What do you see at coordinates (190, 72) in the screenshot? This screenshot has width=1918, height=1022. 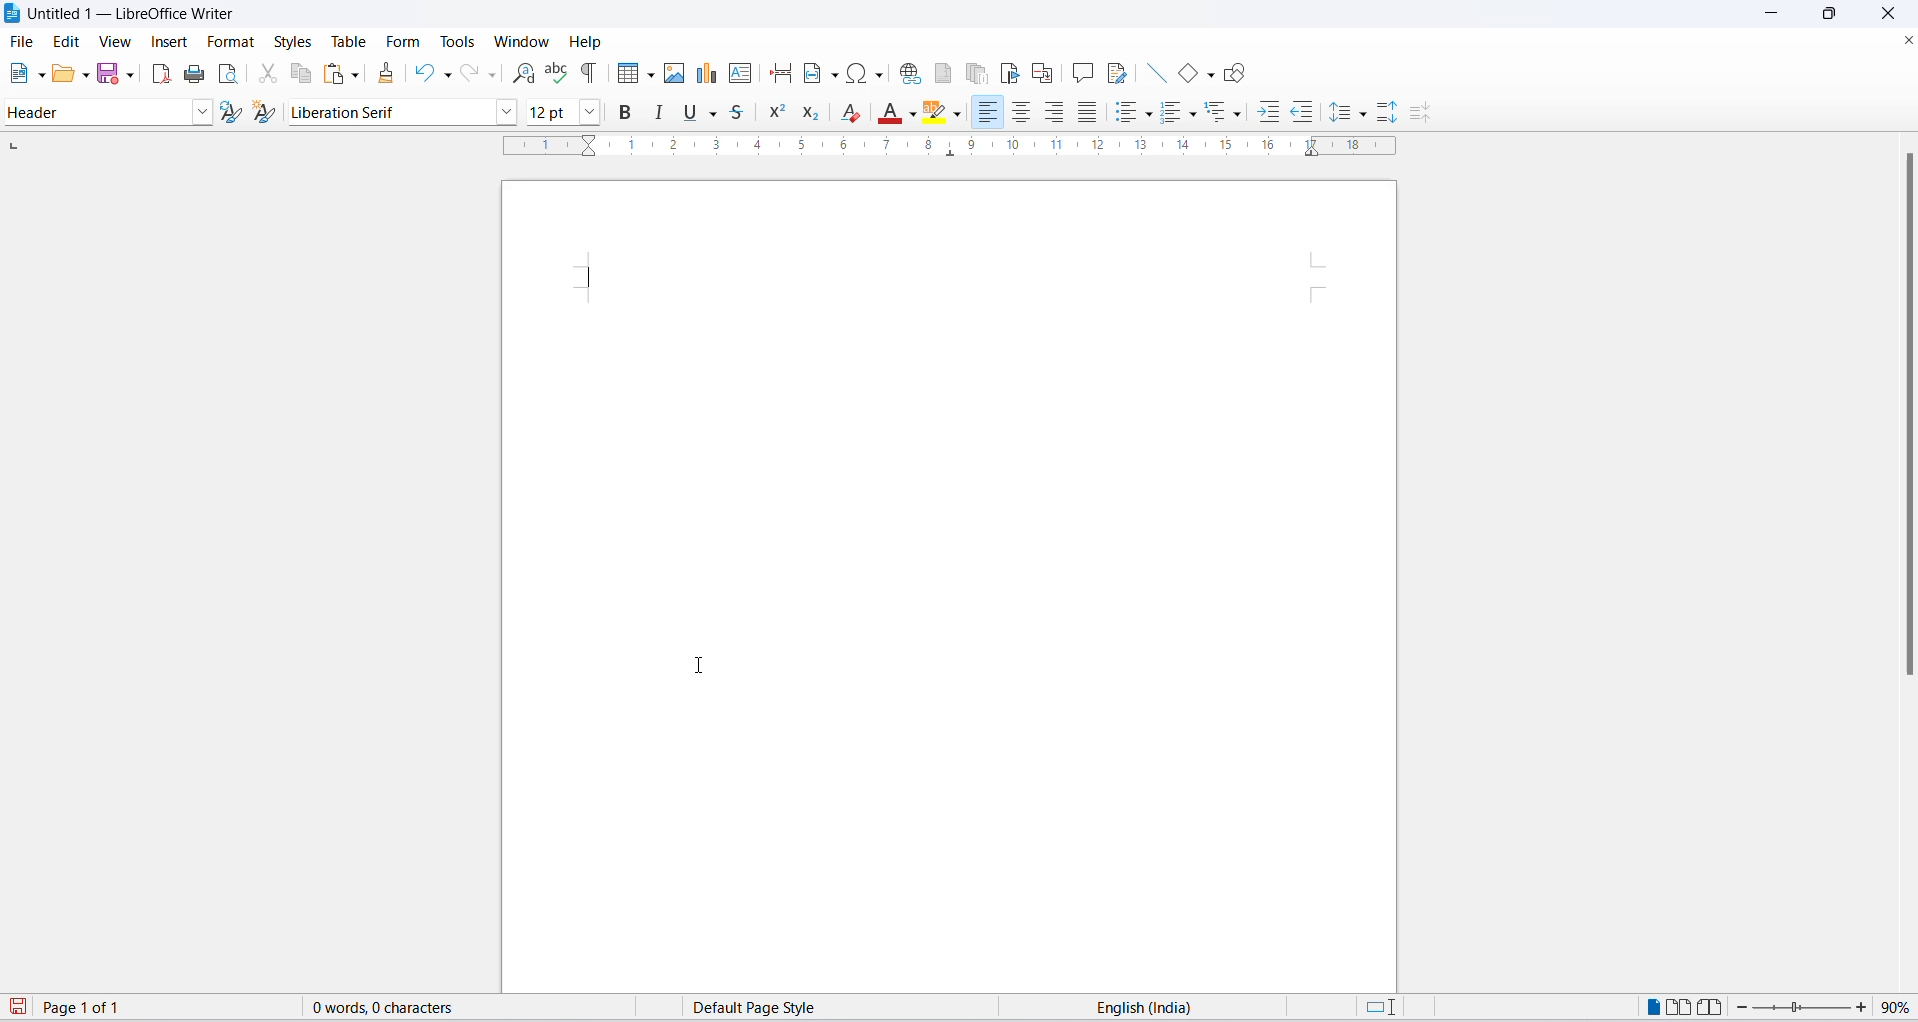 I see `print` at bounding box center [190, 72].